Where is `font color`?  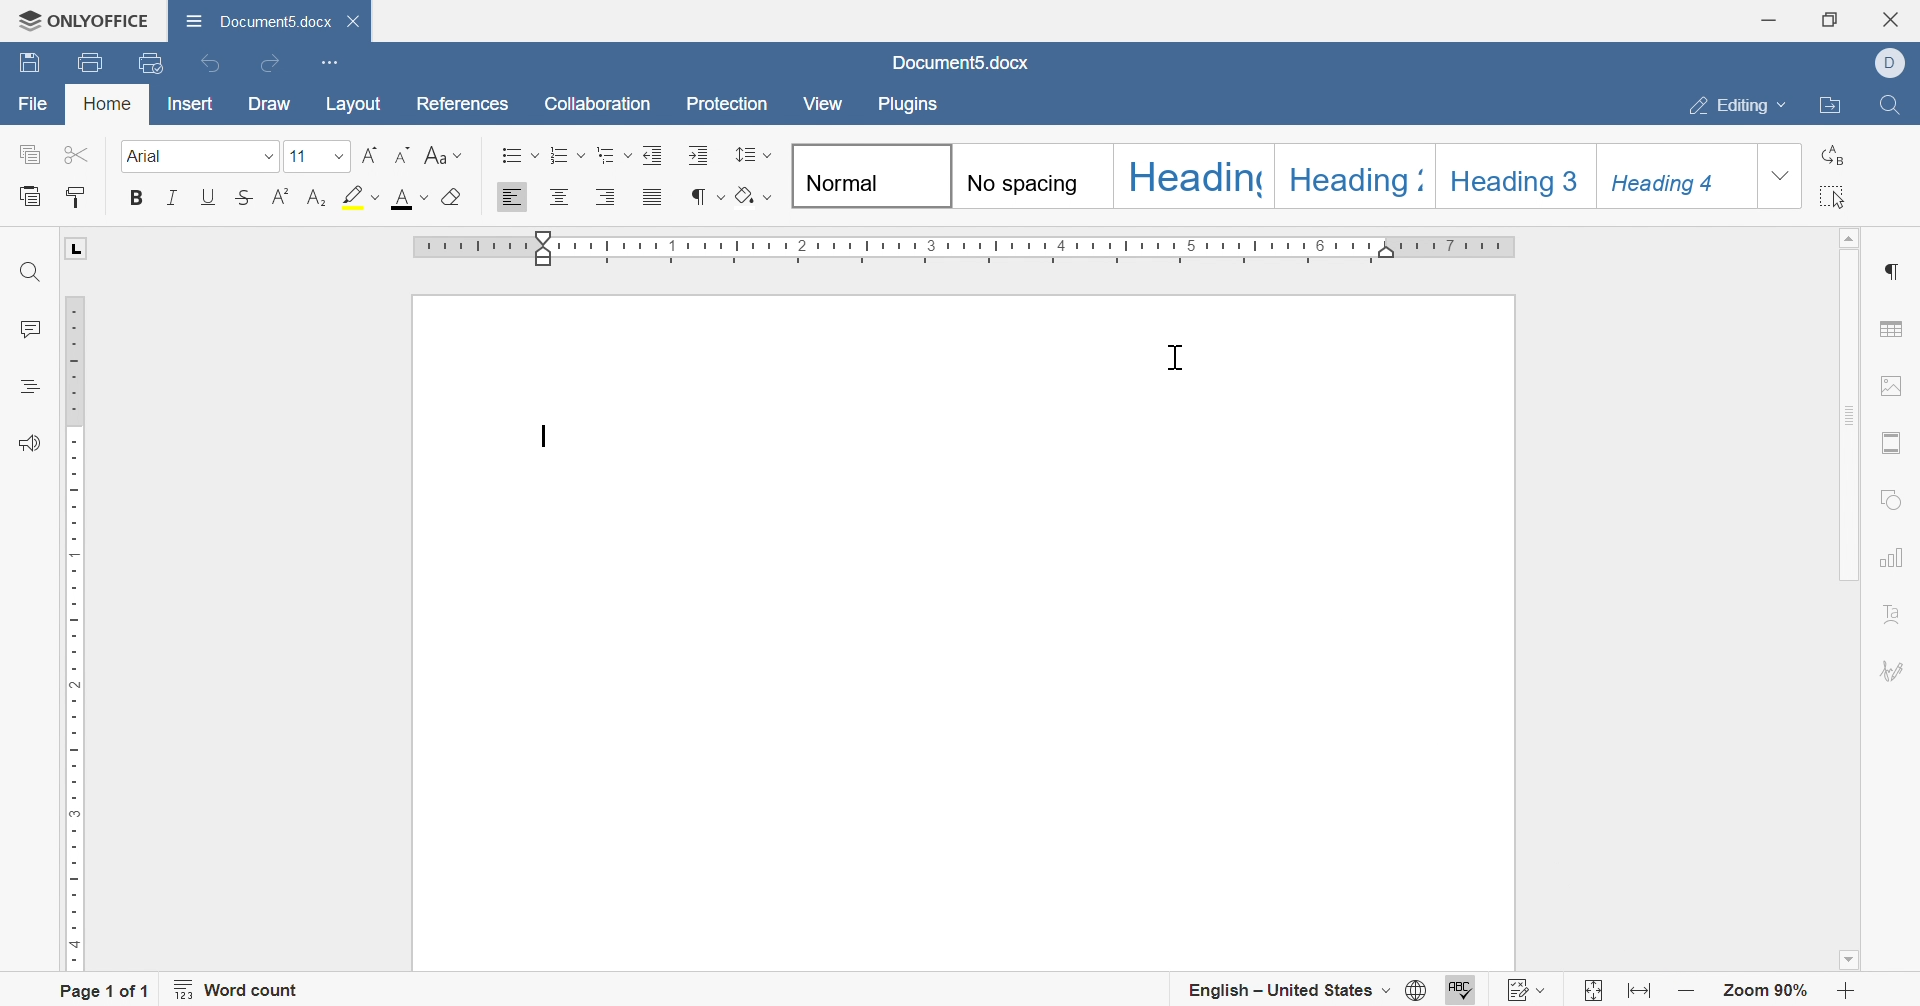 font color is located at coordinates (410, 200).